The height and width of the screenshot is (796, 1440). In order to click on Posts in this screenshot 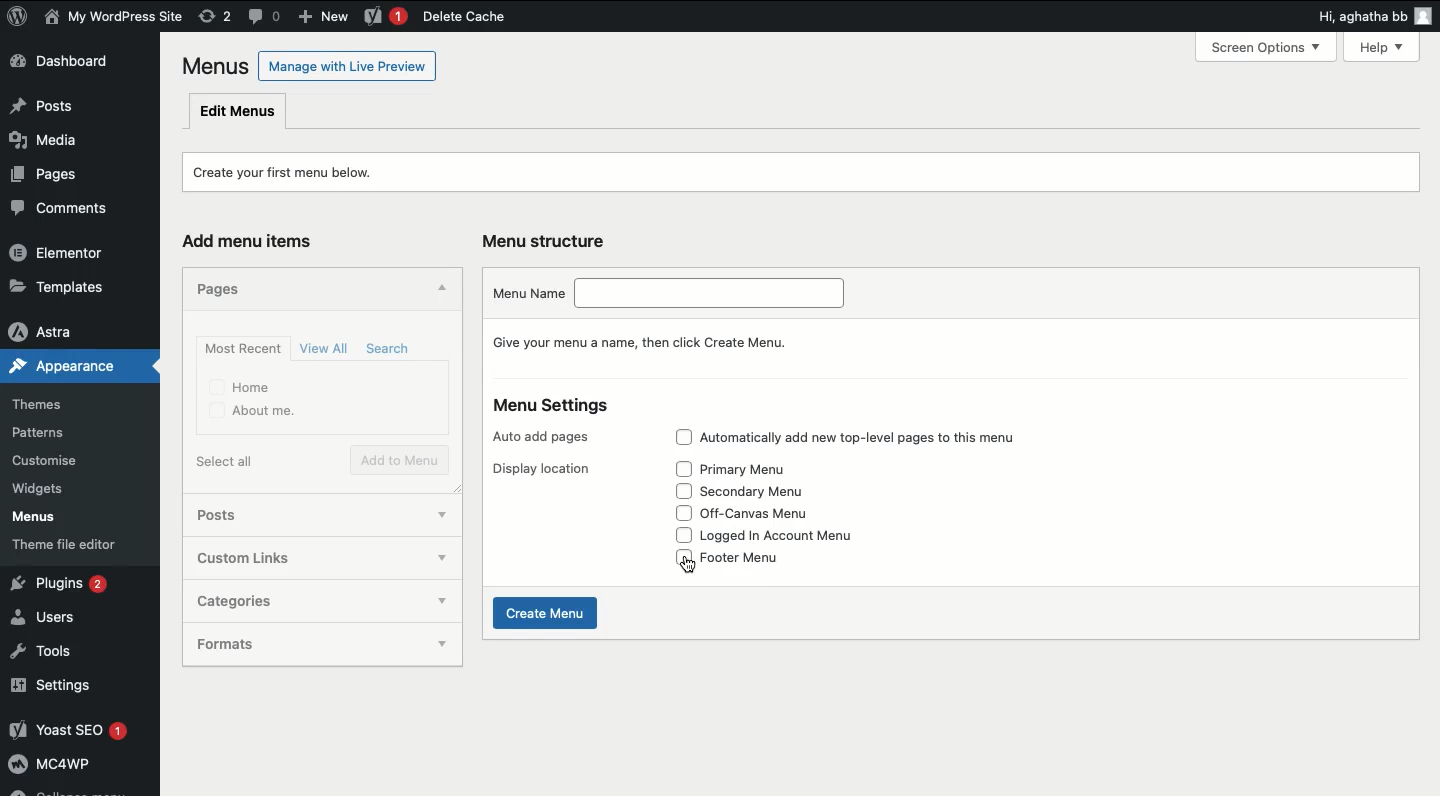, I will do `click(290, 513)`.